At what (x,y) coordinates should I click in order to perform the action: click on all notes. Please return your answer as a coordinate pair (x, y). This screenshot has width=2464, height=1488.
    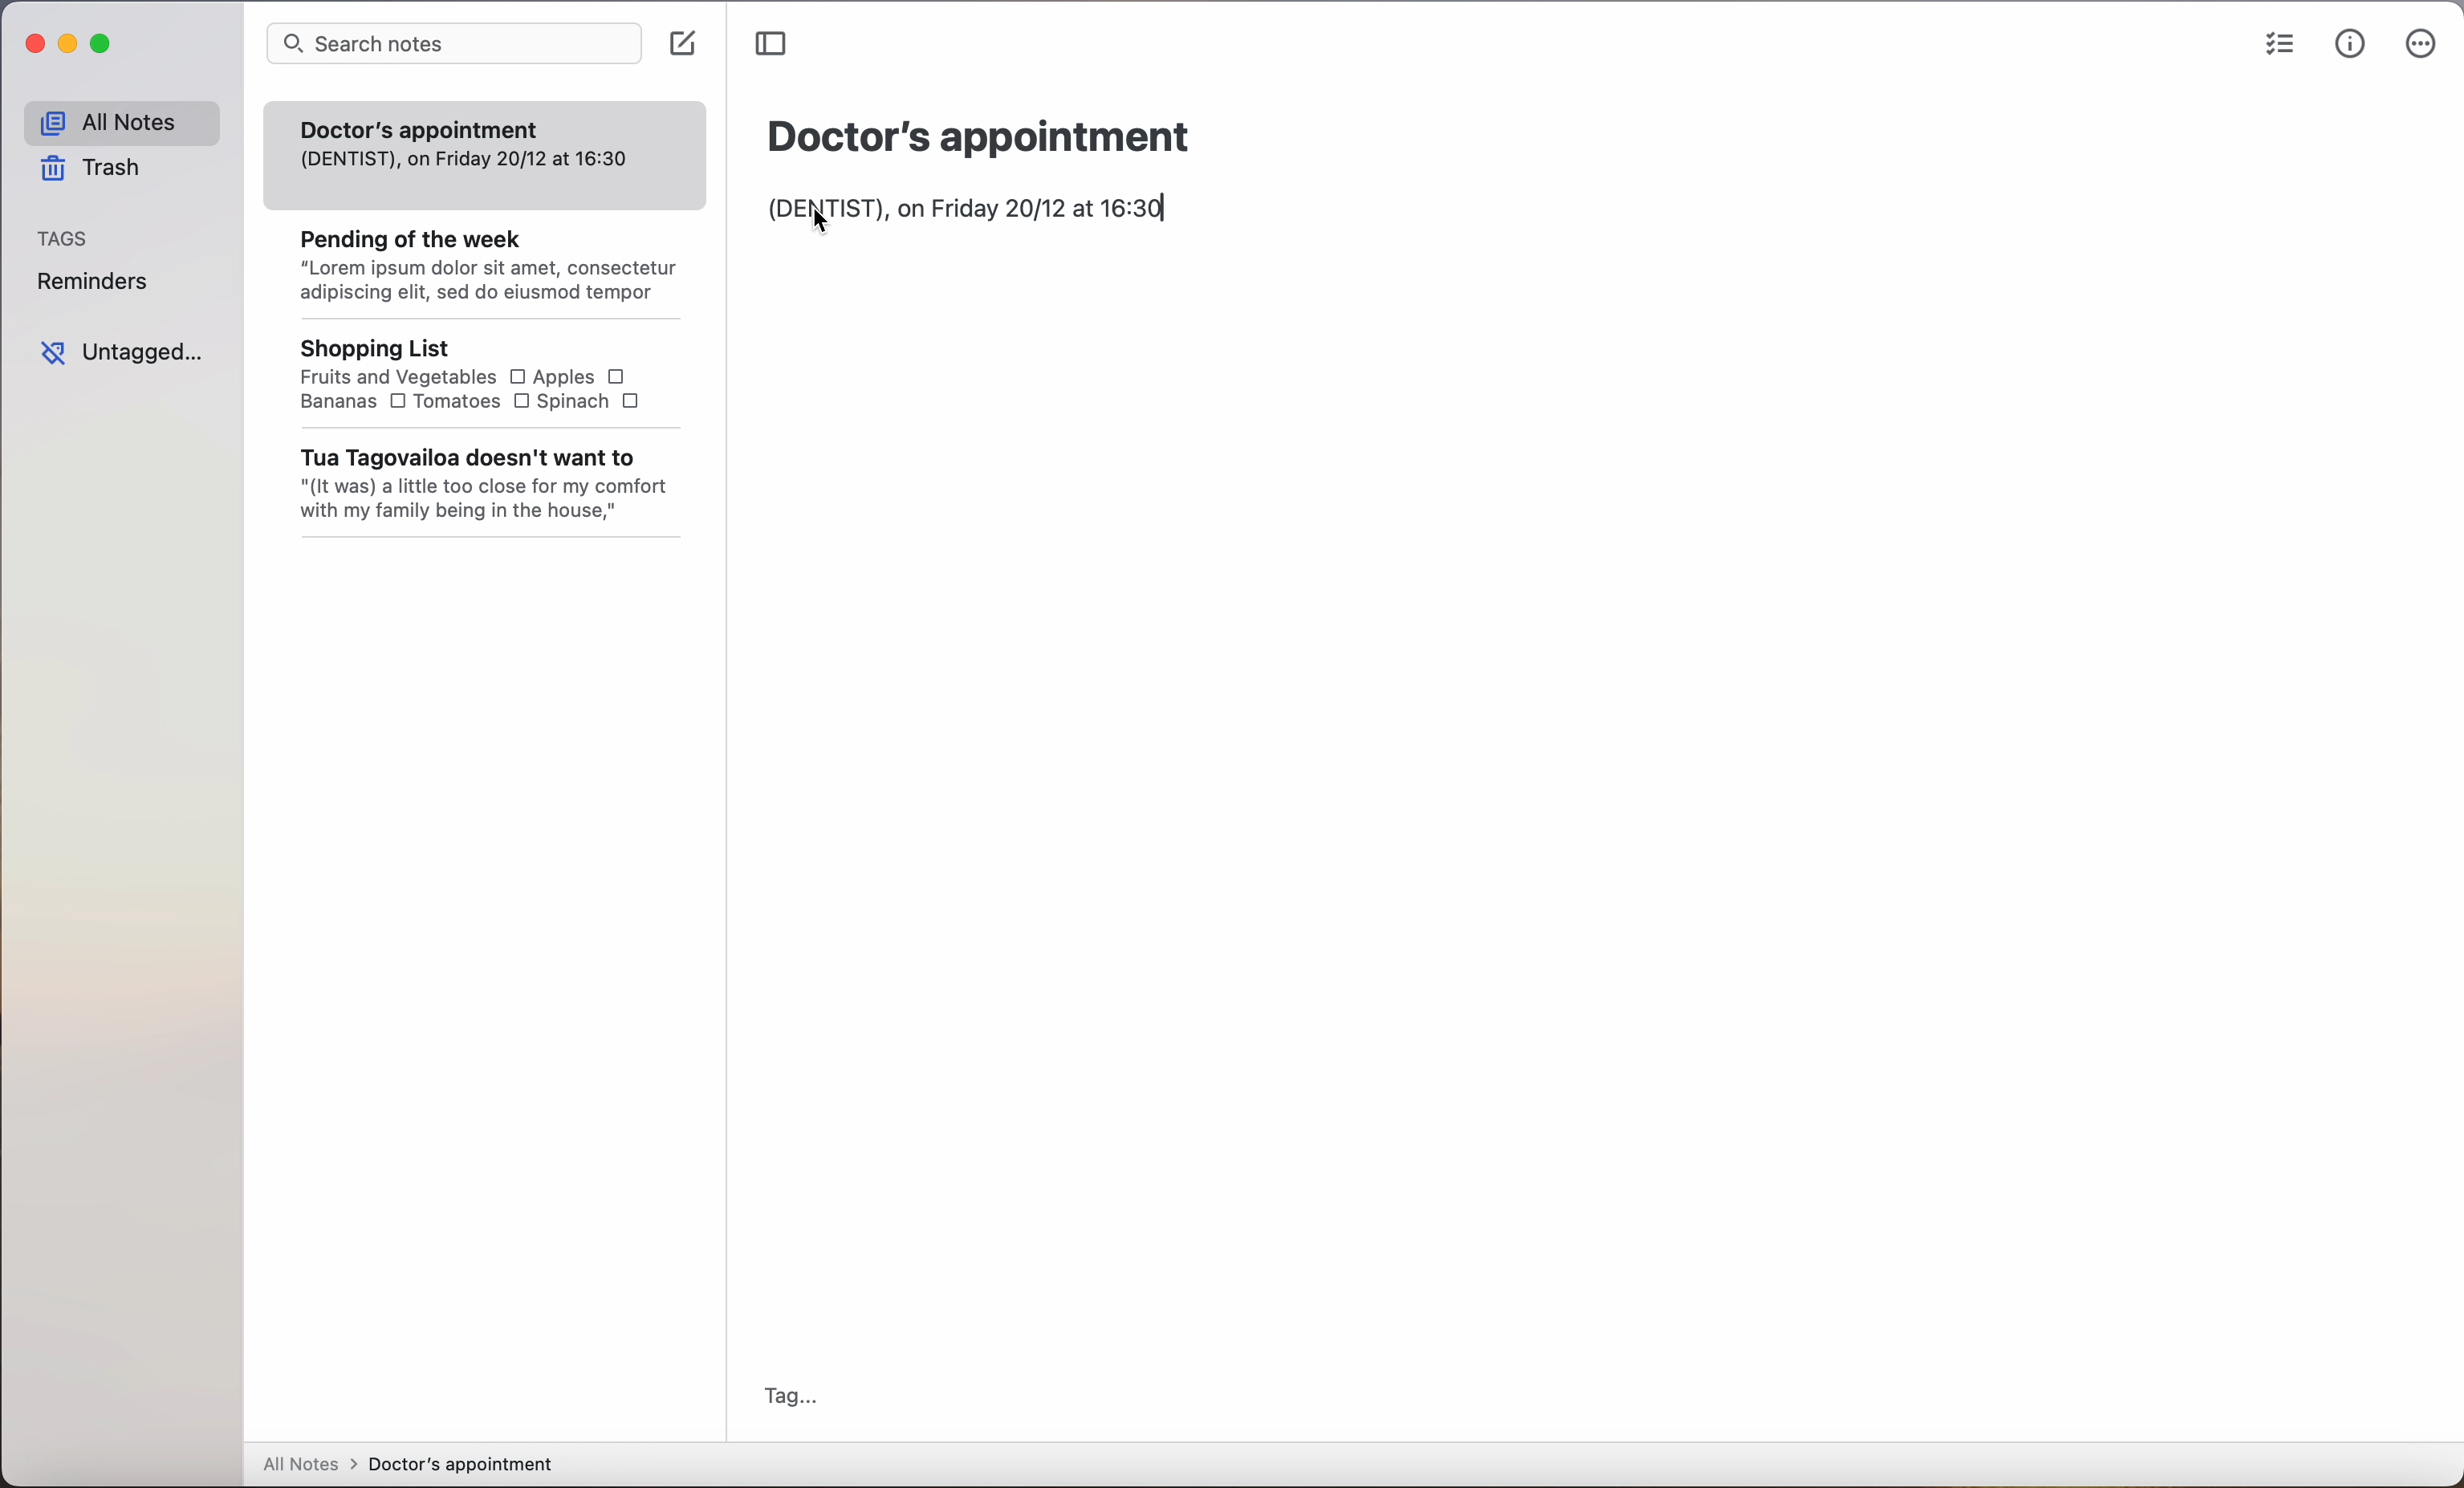
    Looking at the image, I should click on (121, 117).